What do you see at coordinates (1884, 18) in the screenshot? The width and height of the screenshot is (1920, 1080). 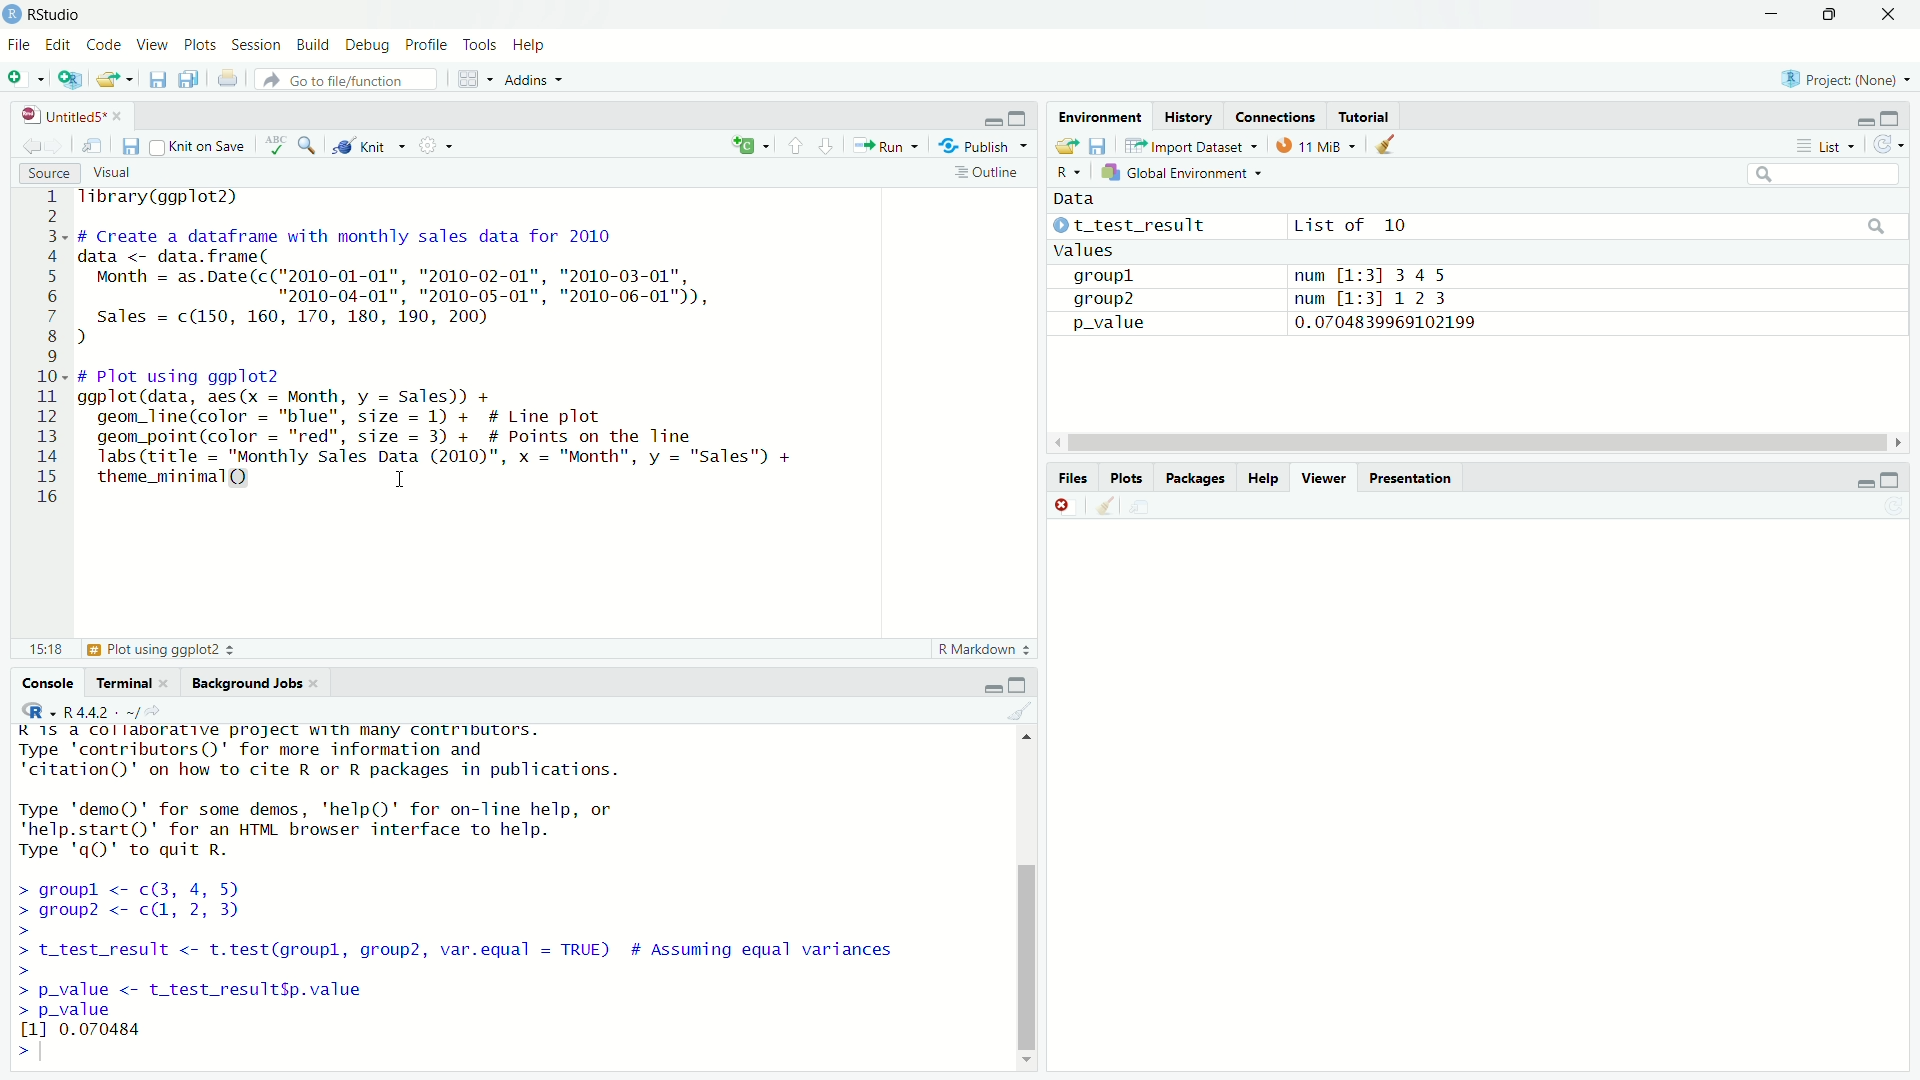 I see `close` at bounding box center [1884, 18].